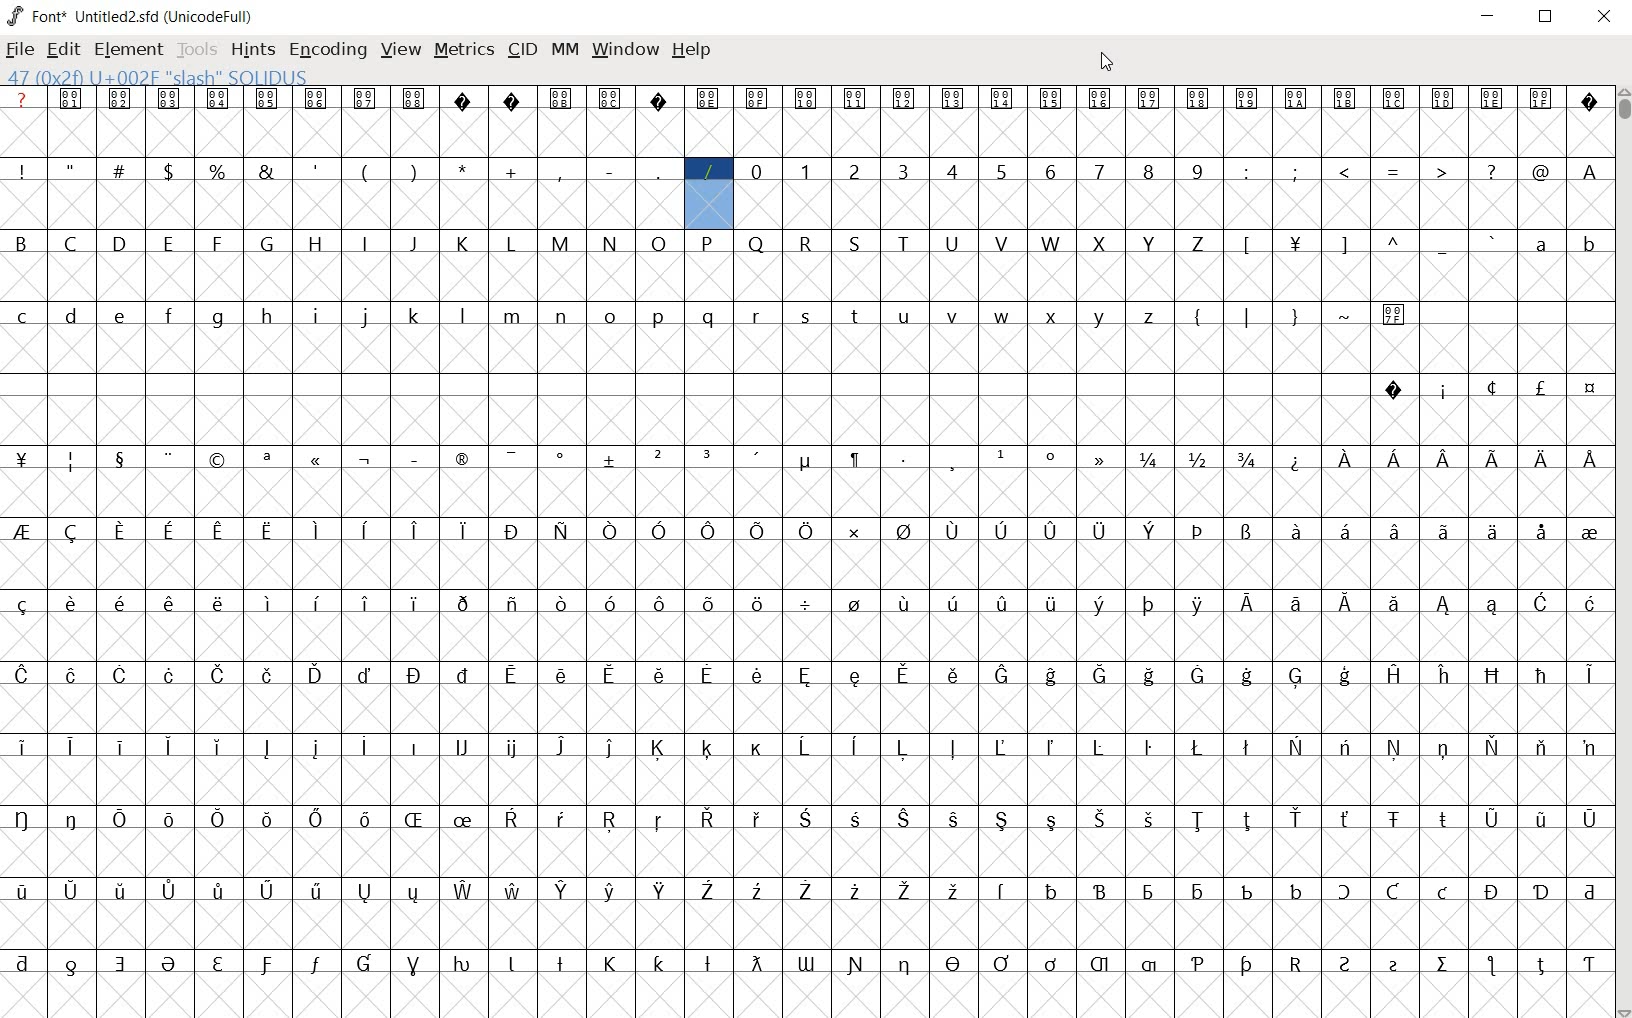 Image resolution: width=1632 pixels, height=1018 pixels. I want to click on glyph, so click(1003, 676).